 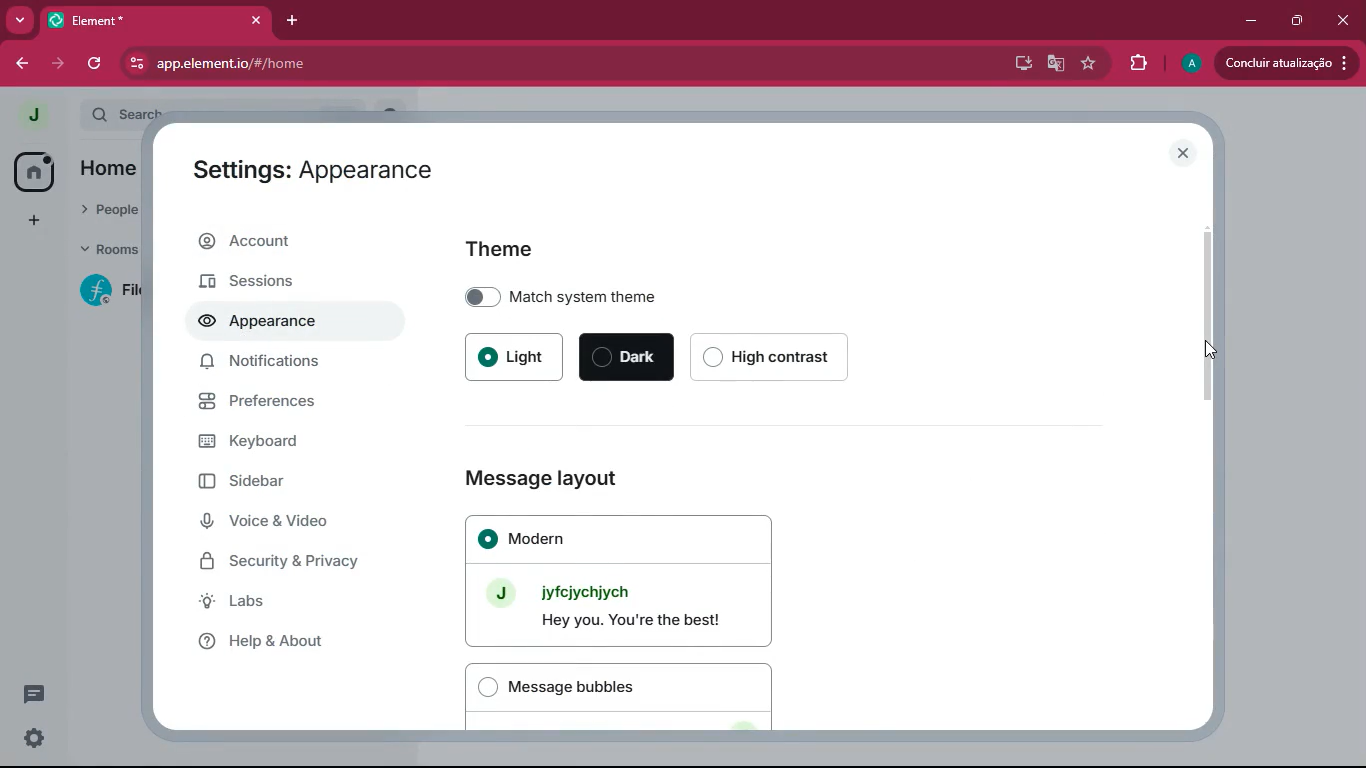 I want to click on scroll bar, so click(x=1208, y=314).